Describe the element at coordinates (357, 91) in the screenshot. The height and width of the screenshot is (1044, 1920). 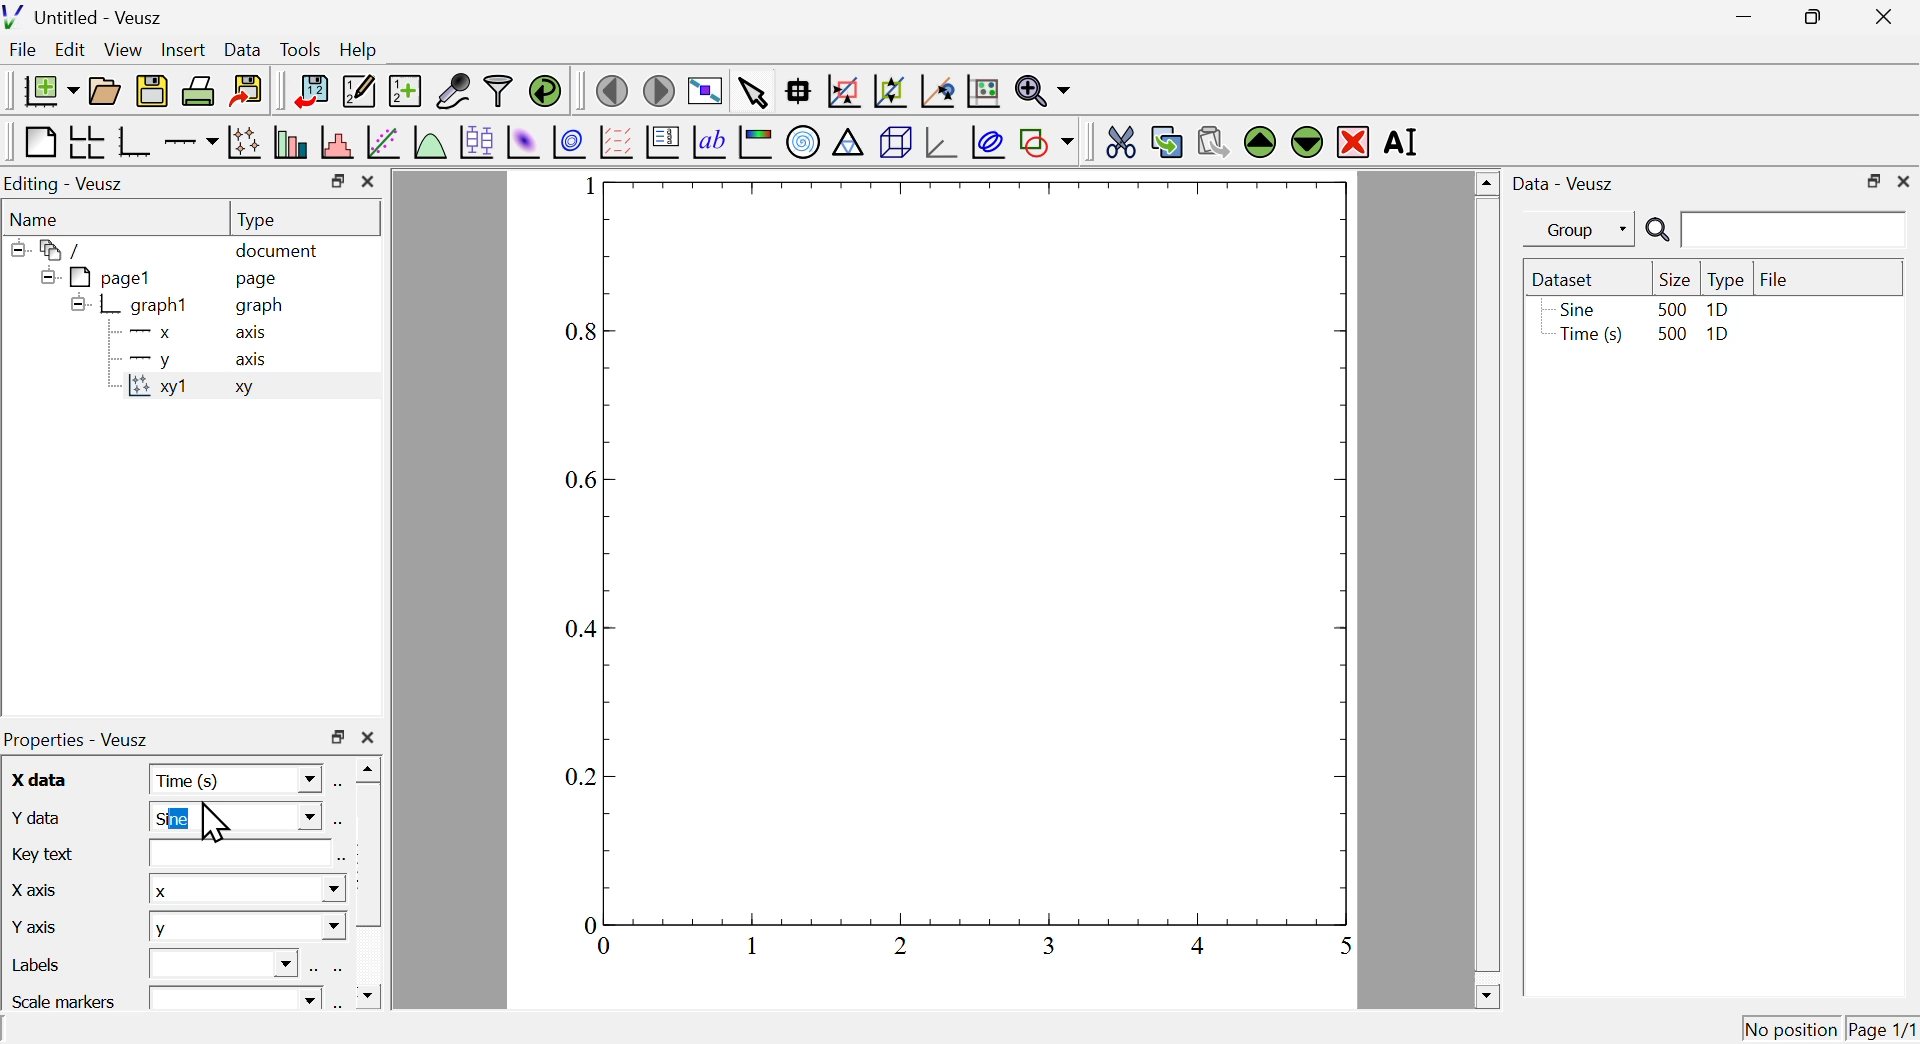
I see `edit and enter new datasets` at that location.